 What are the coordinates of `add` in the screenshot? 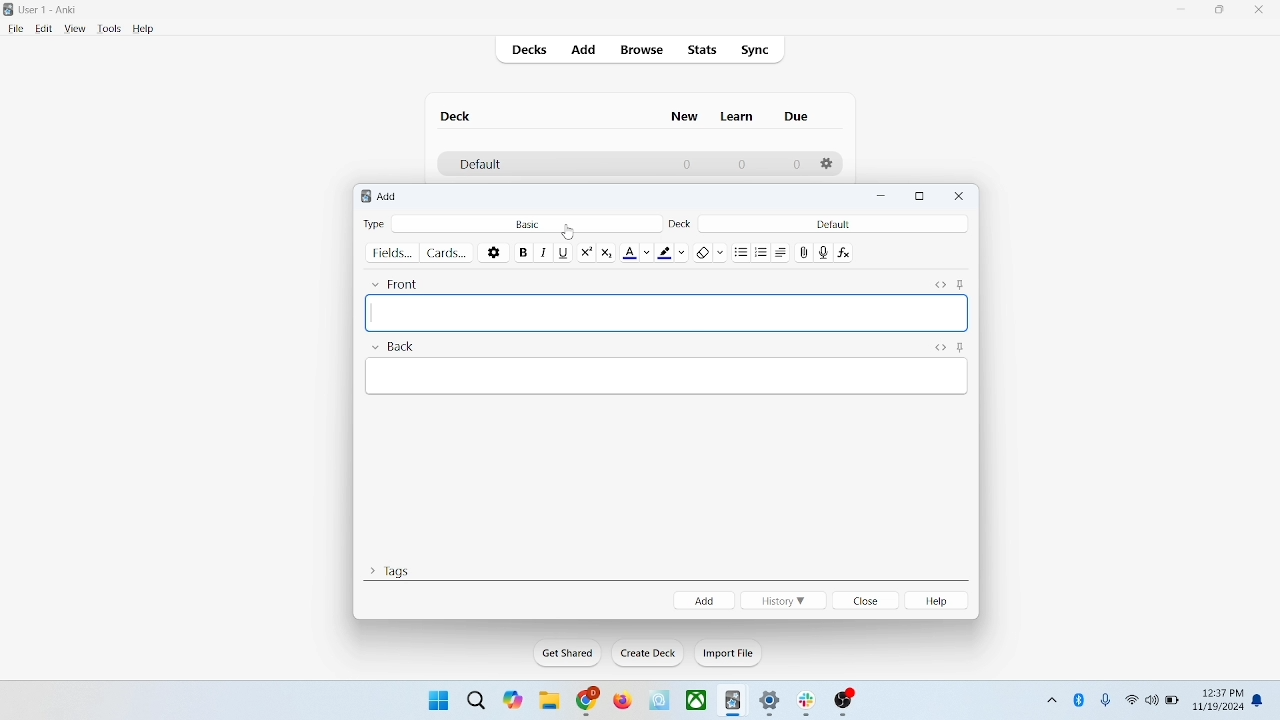 It's located at (390, 196).